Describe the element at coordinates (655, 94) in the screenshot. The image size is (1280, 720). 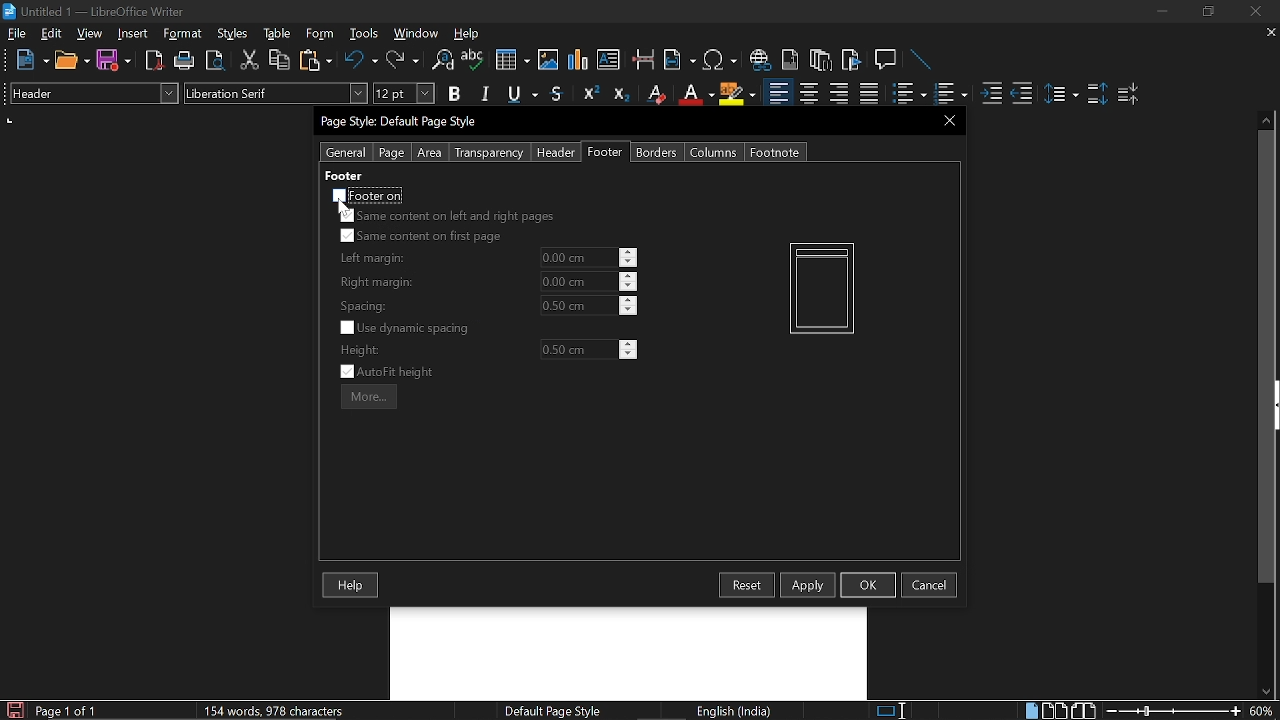
I see `Erase` at that location.